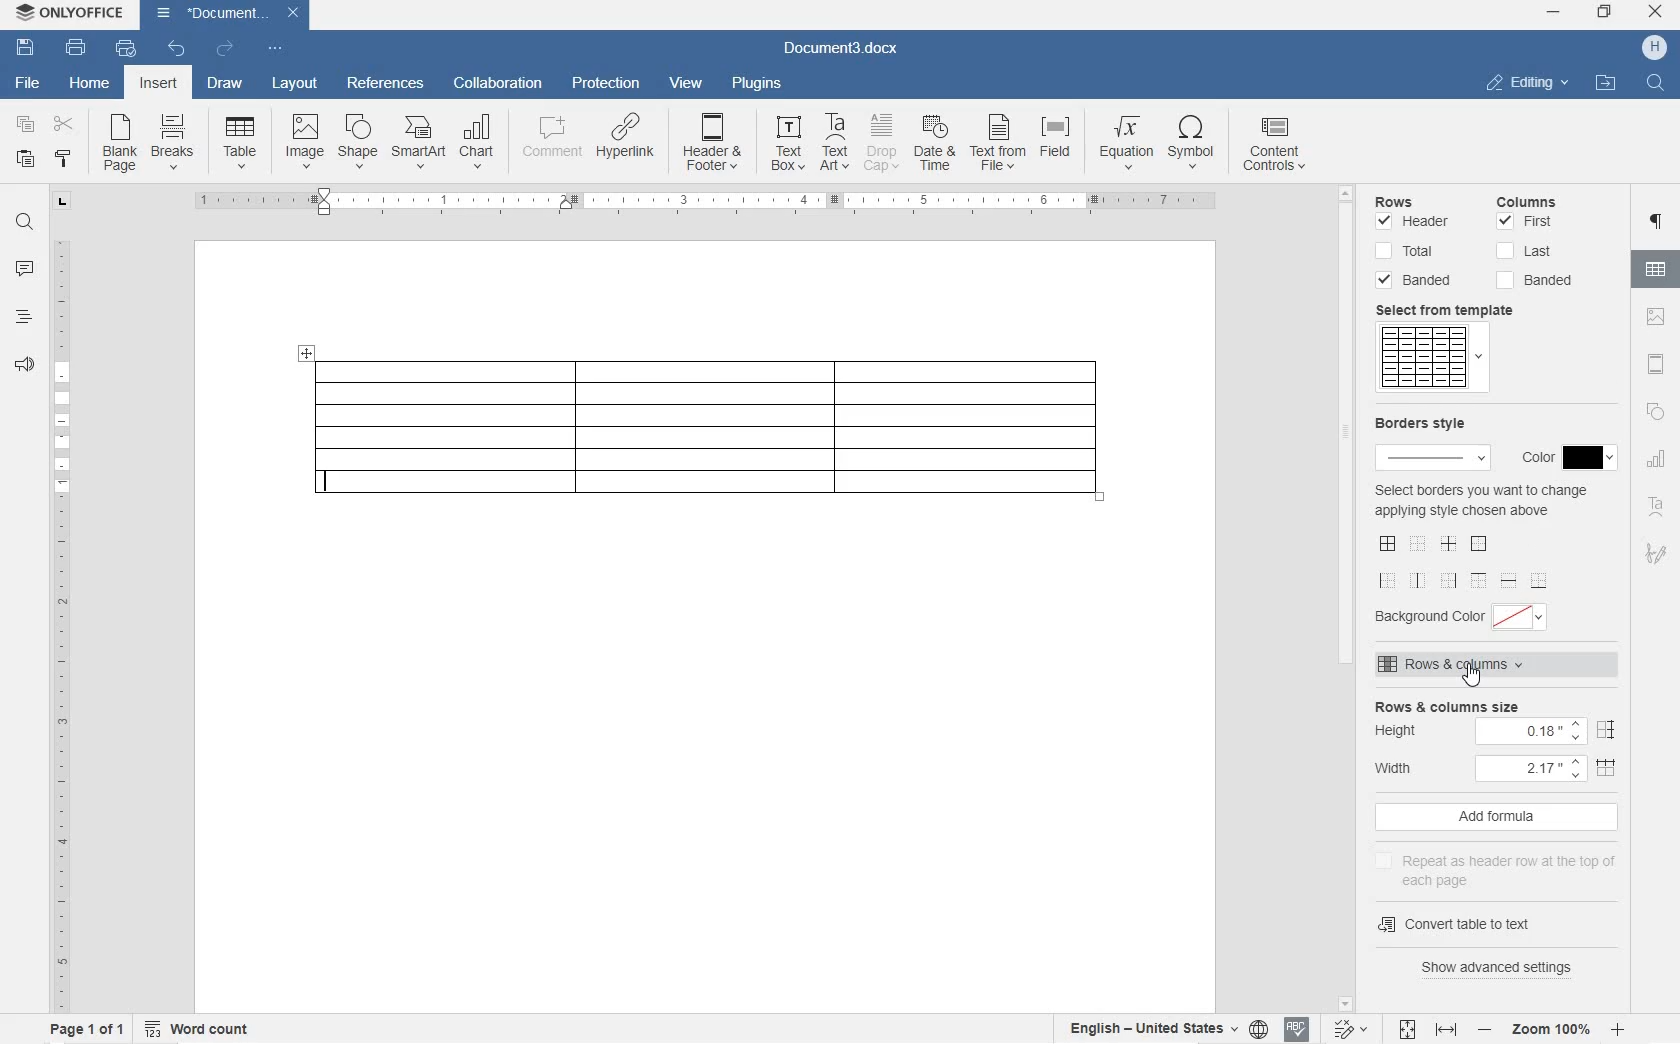  What do you see at coordinates (1416, 203) in the screenshot?
I see `rows` at bounding box center [1416, 203].